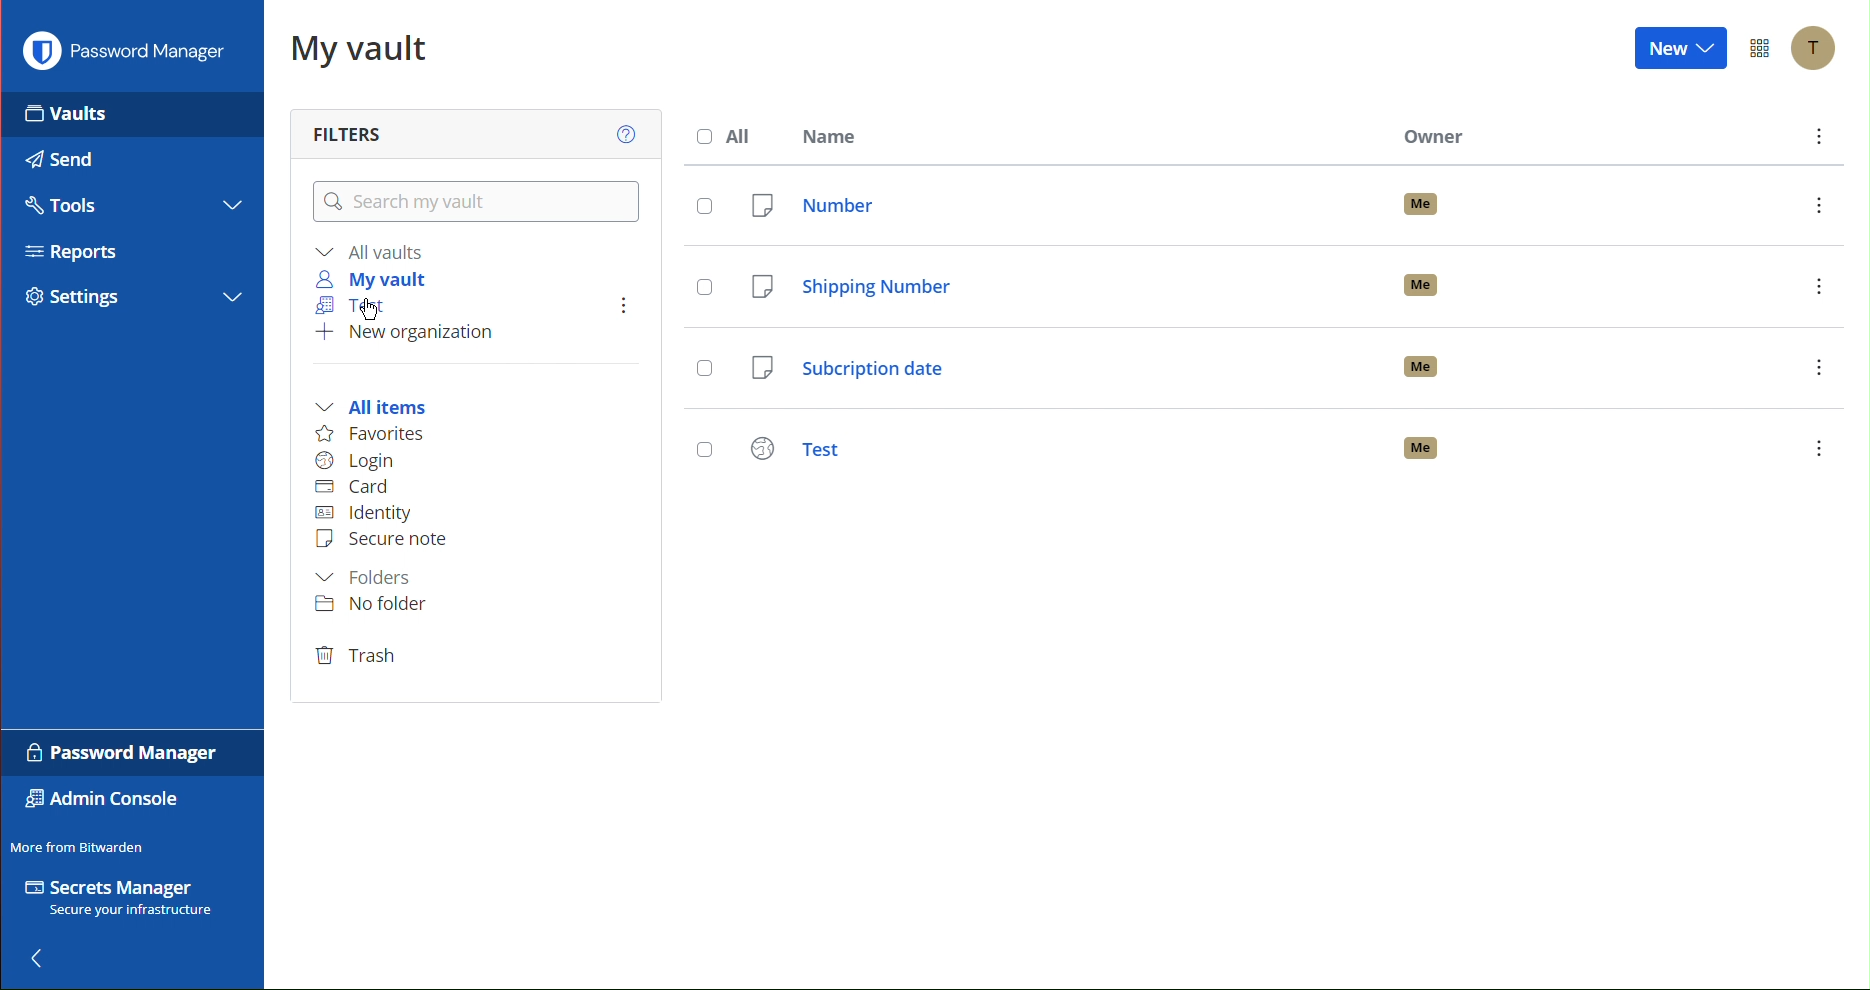  Describe the element at coordinates (1290, 286) in the screenshot. I see `Shipping Number` at that location.